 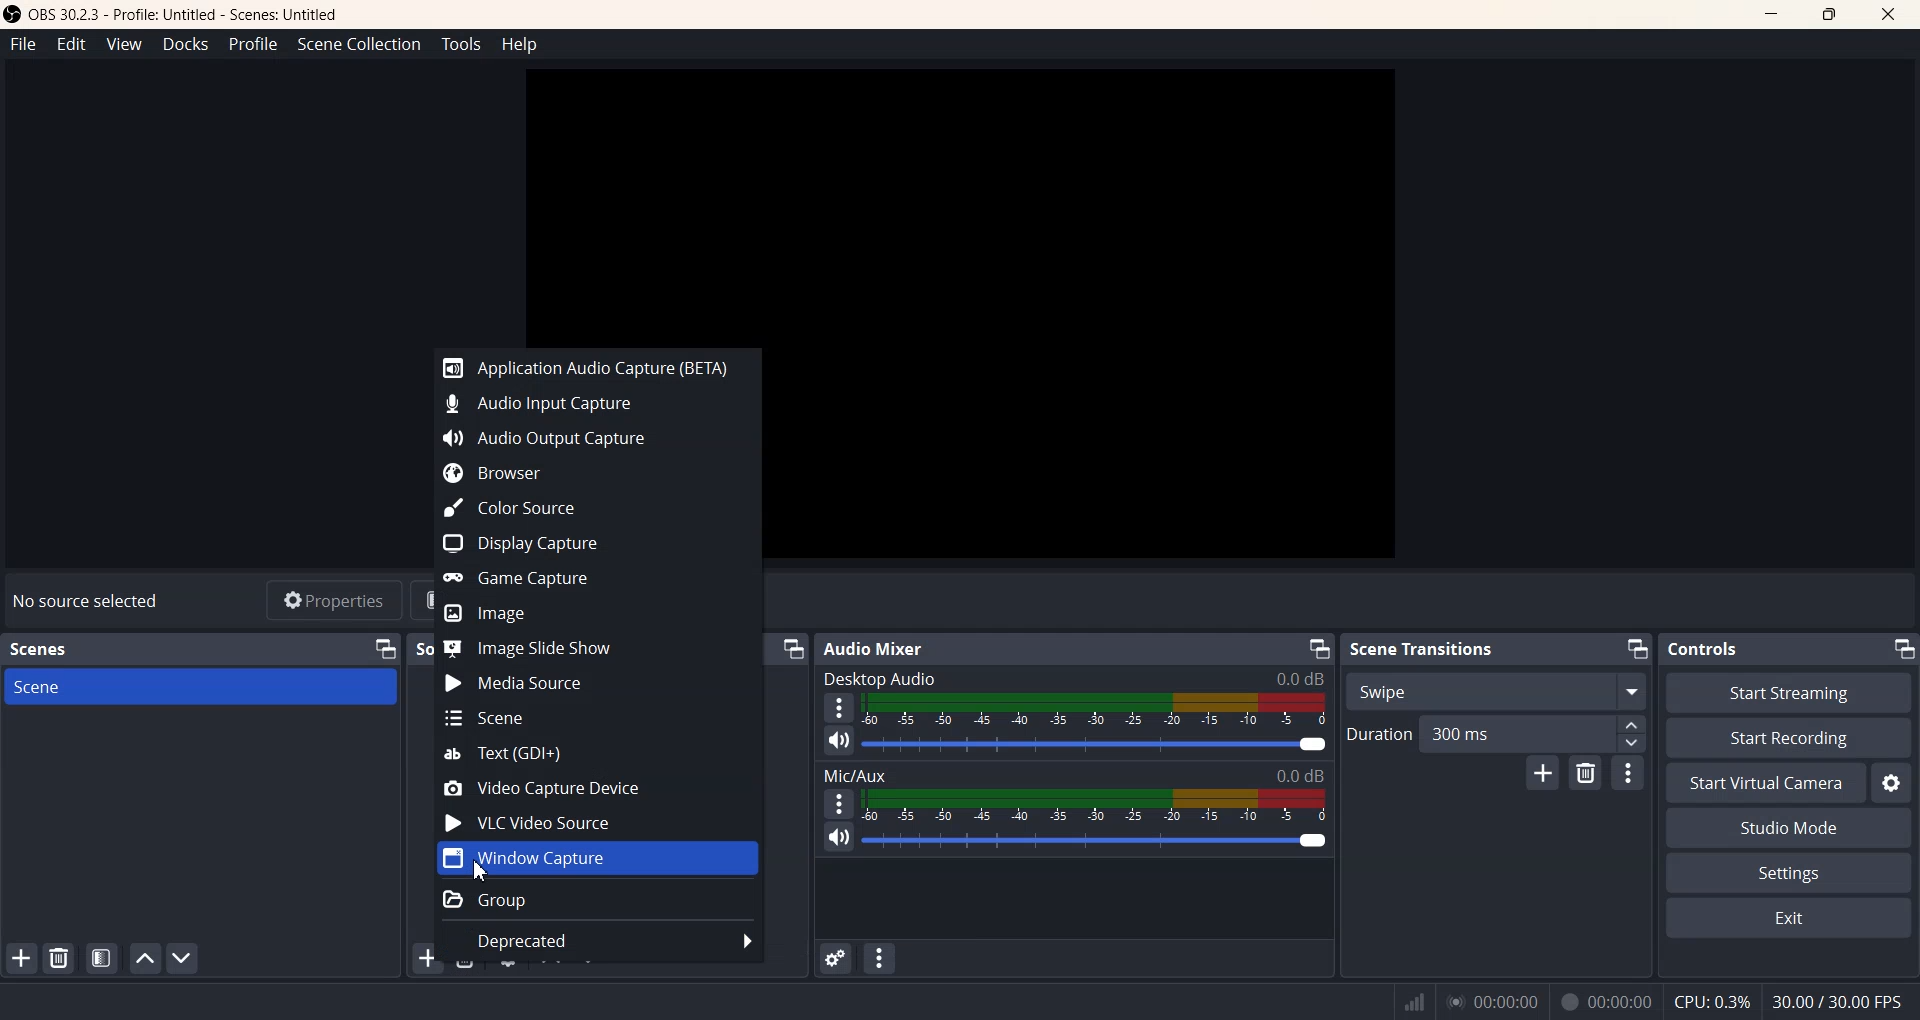 What do you see at coordinates (594, 751) in the screenshot?
I see `Text(GDI+)` at bounding box center [594, 751].